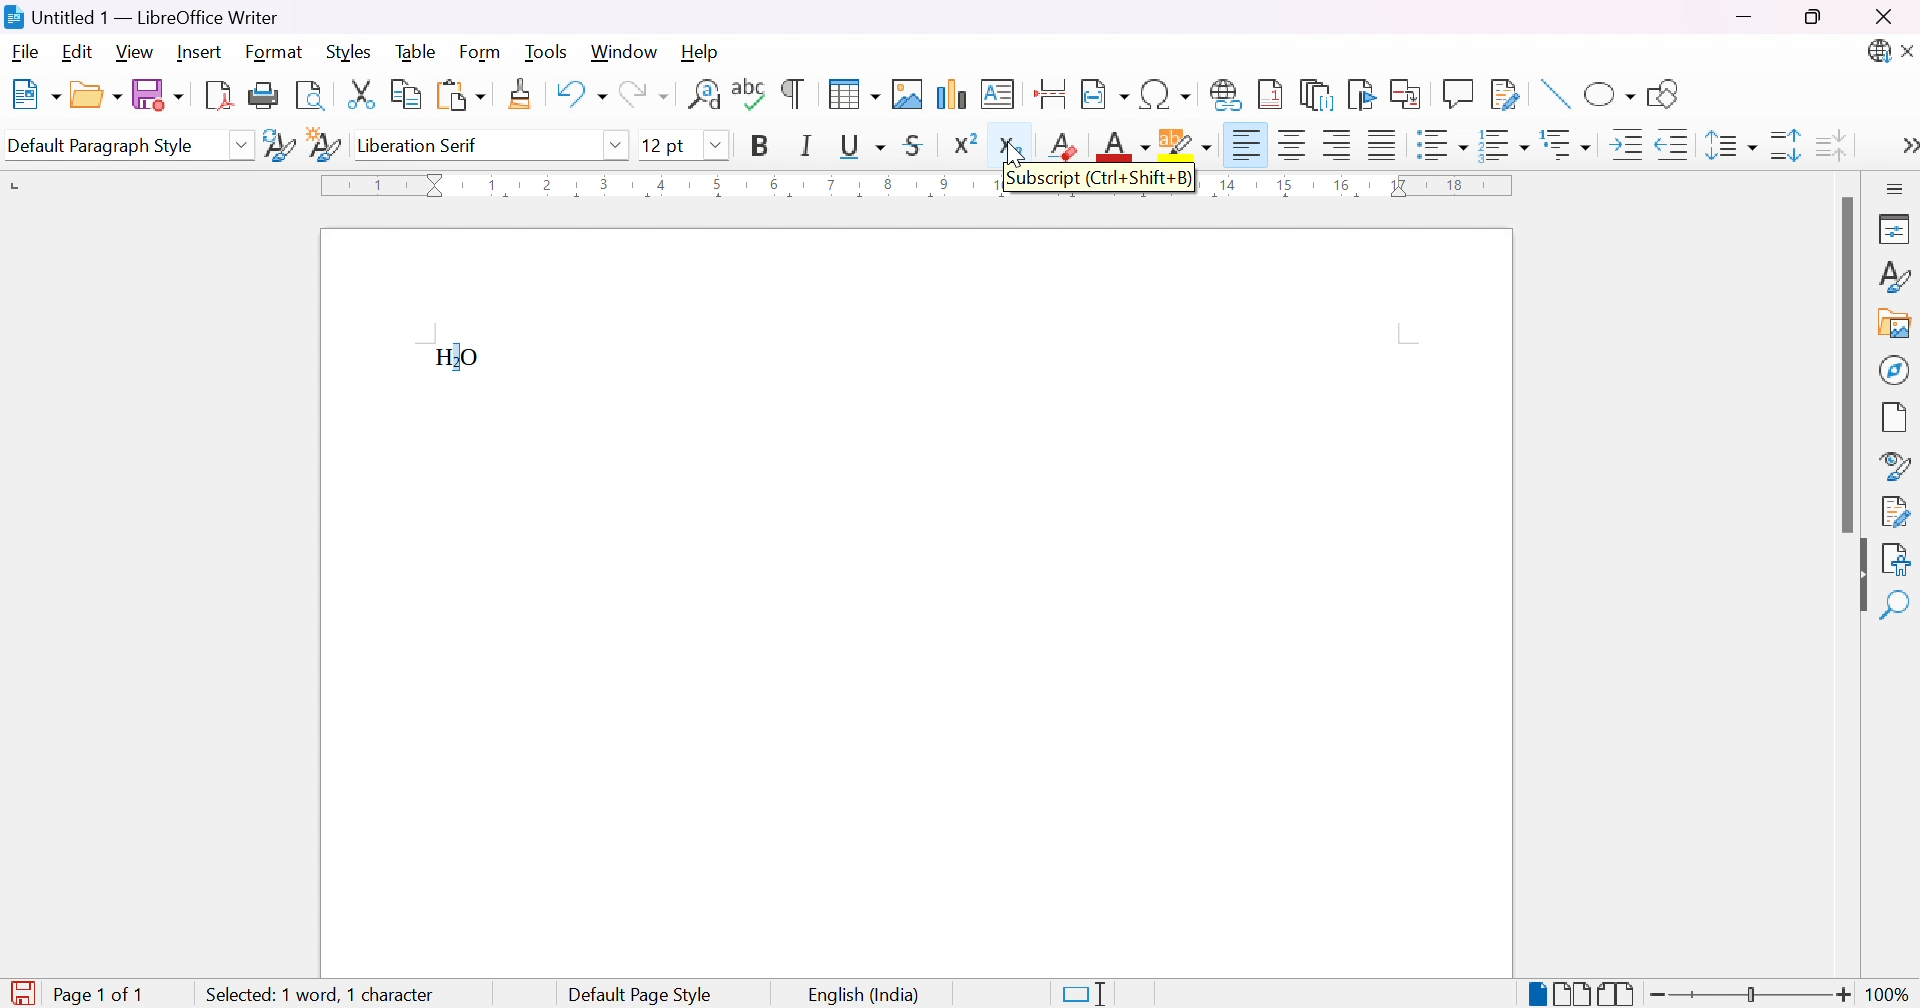  I want to click on View, so click(137, 51).